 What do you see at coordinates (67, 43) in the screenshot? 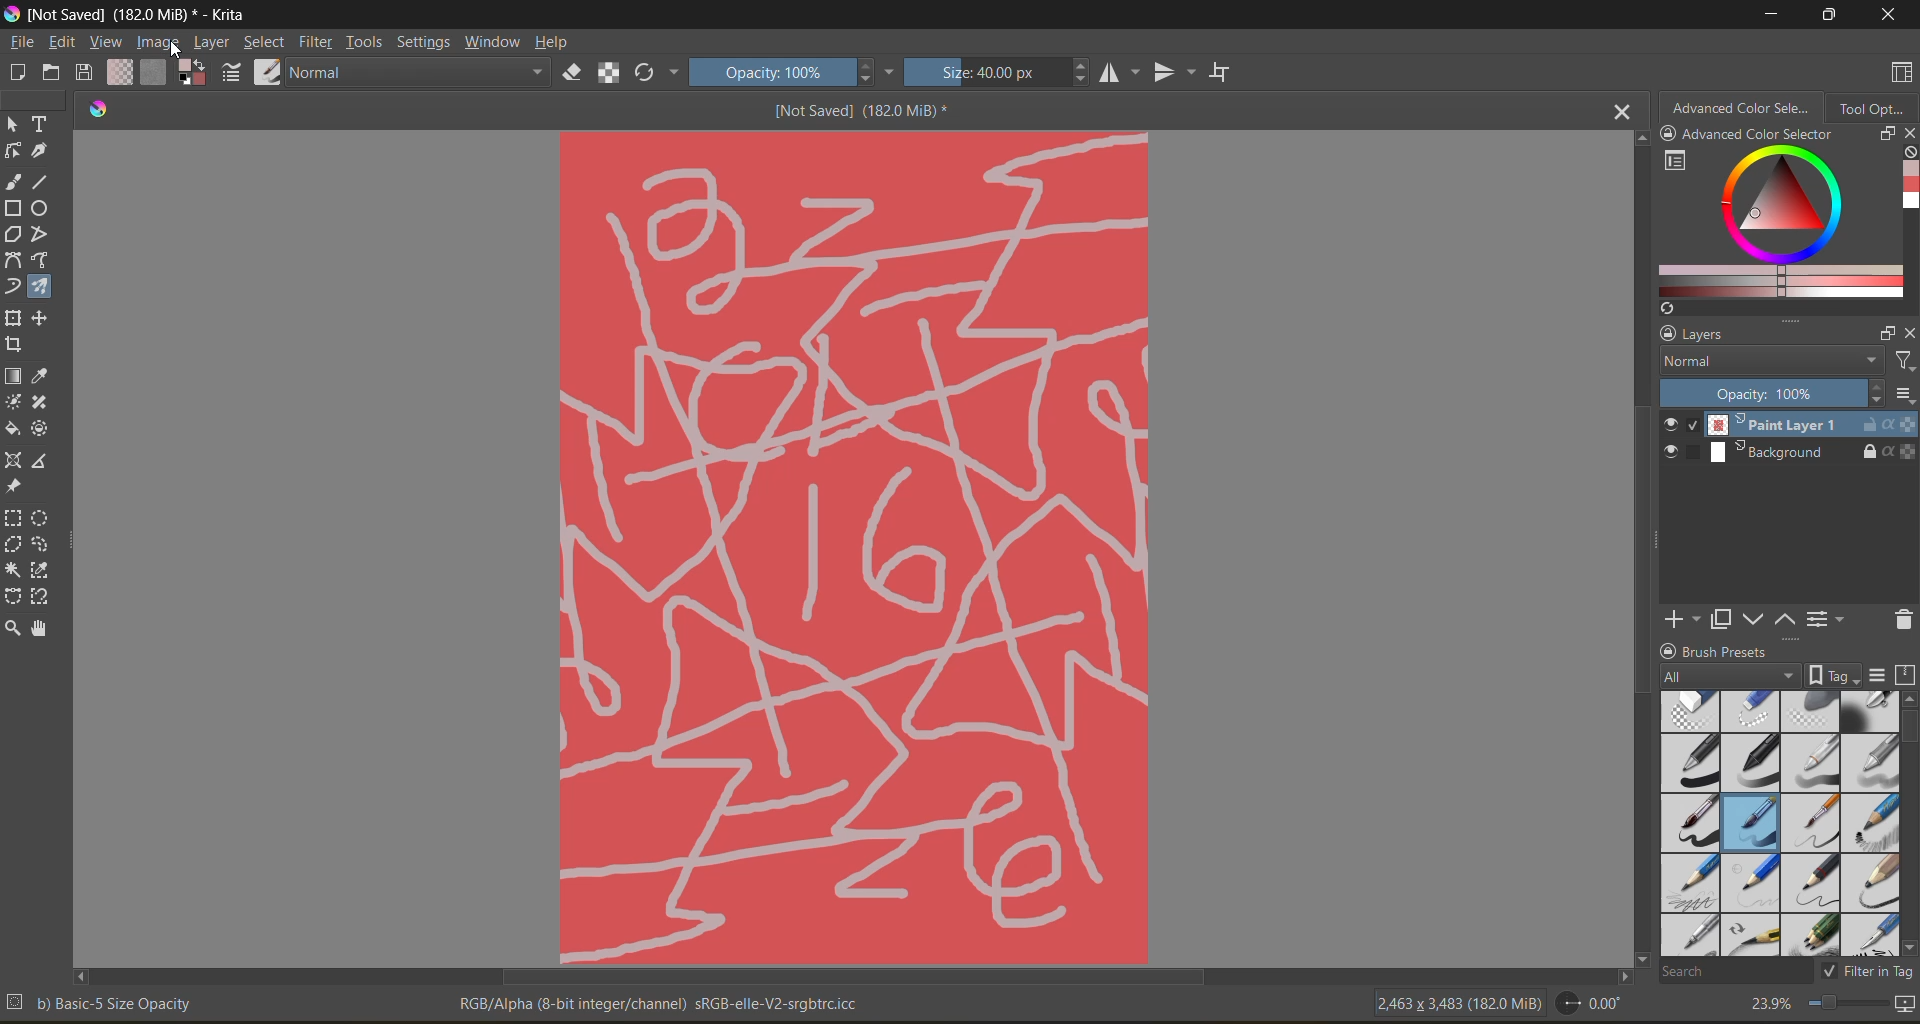
I see `edit` at bounding box center [67, 43].